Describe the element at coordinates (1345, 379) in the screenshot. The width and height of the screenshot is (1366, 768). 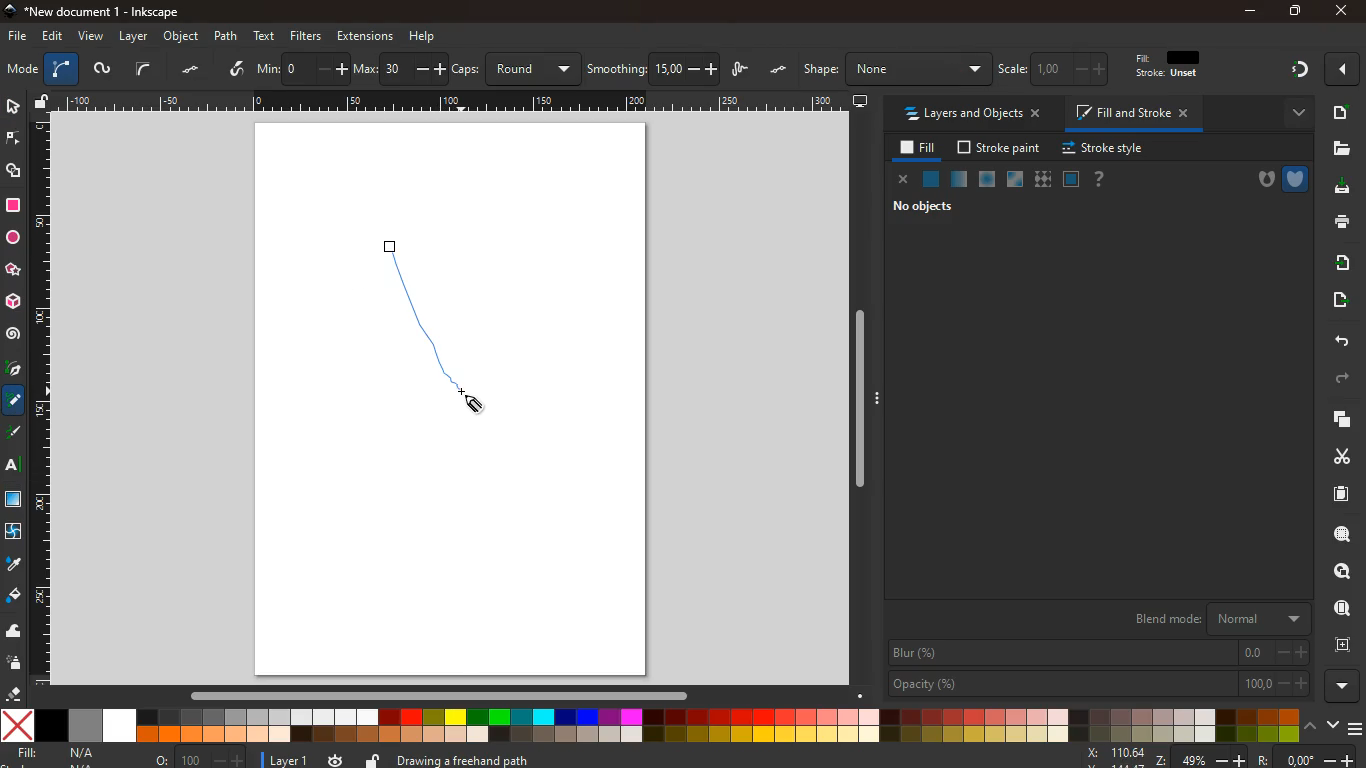
I see `forward` at that location.